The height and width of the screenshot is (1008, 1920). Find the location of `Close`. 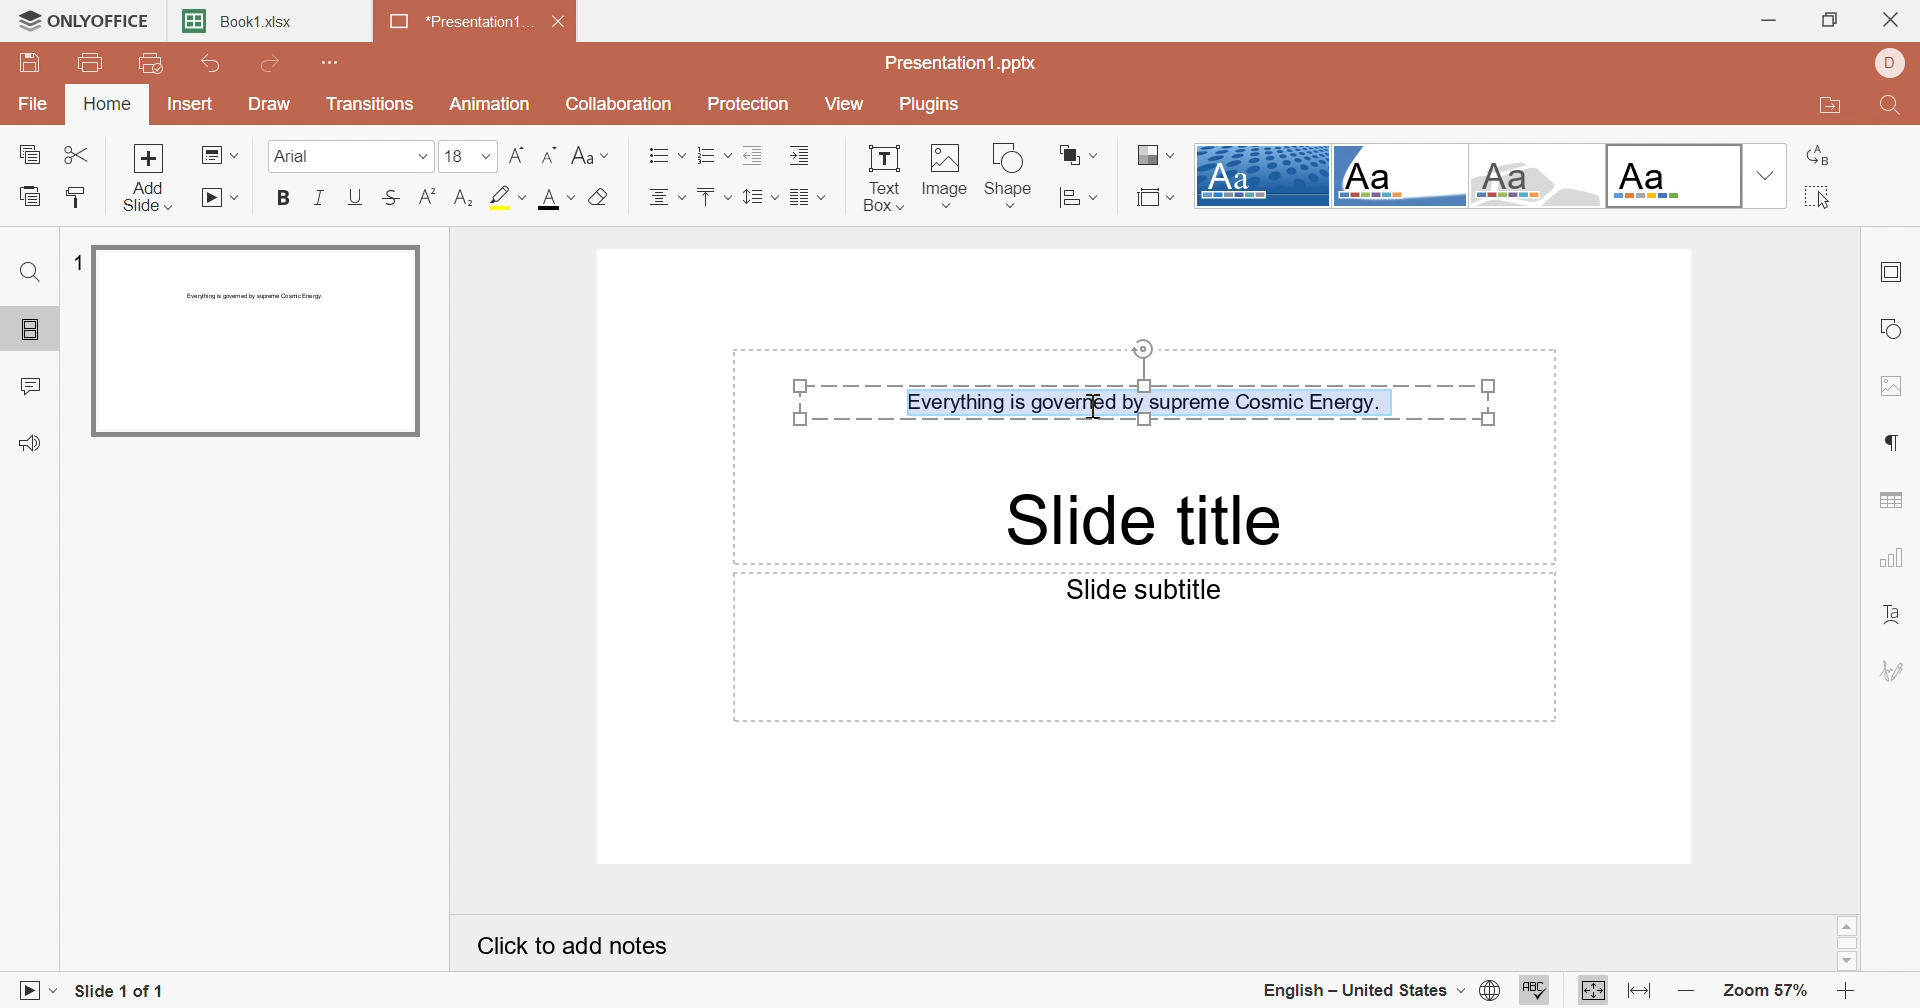

Close is located at coordinates (563, 22).